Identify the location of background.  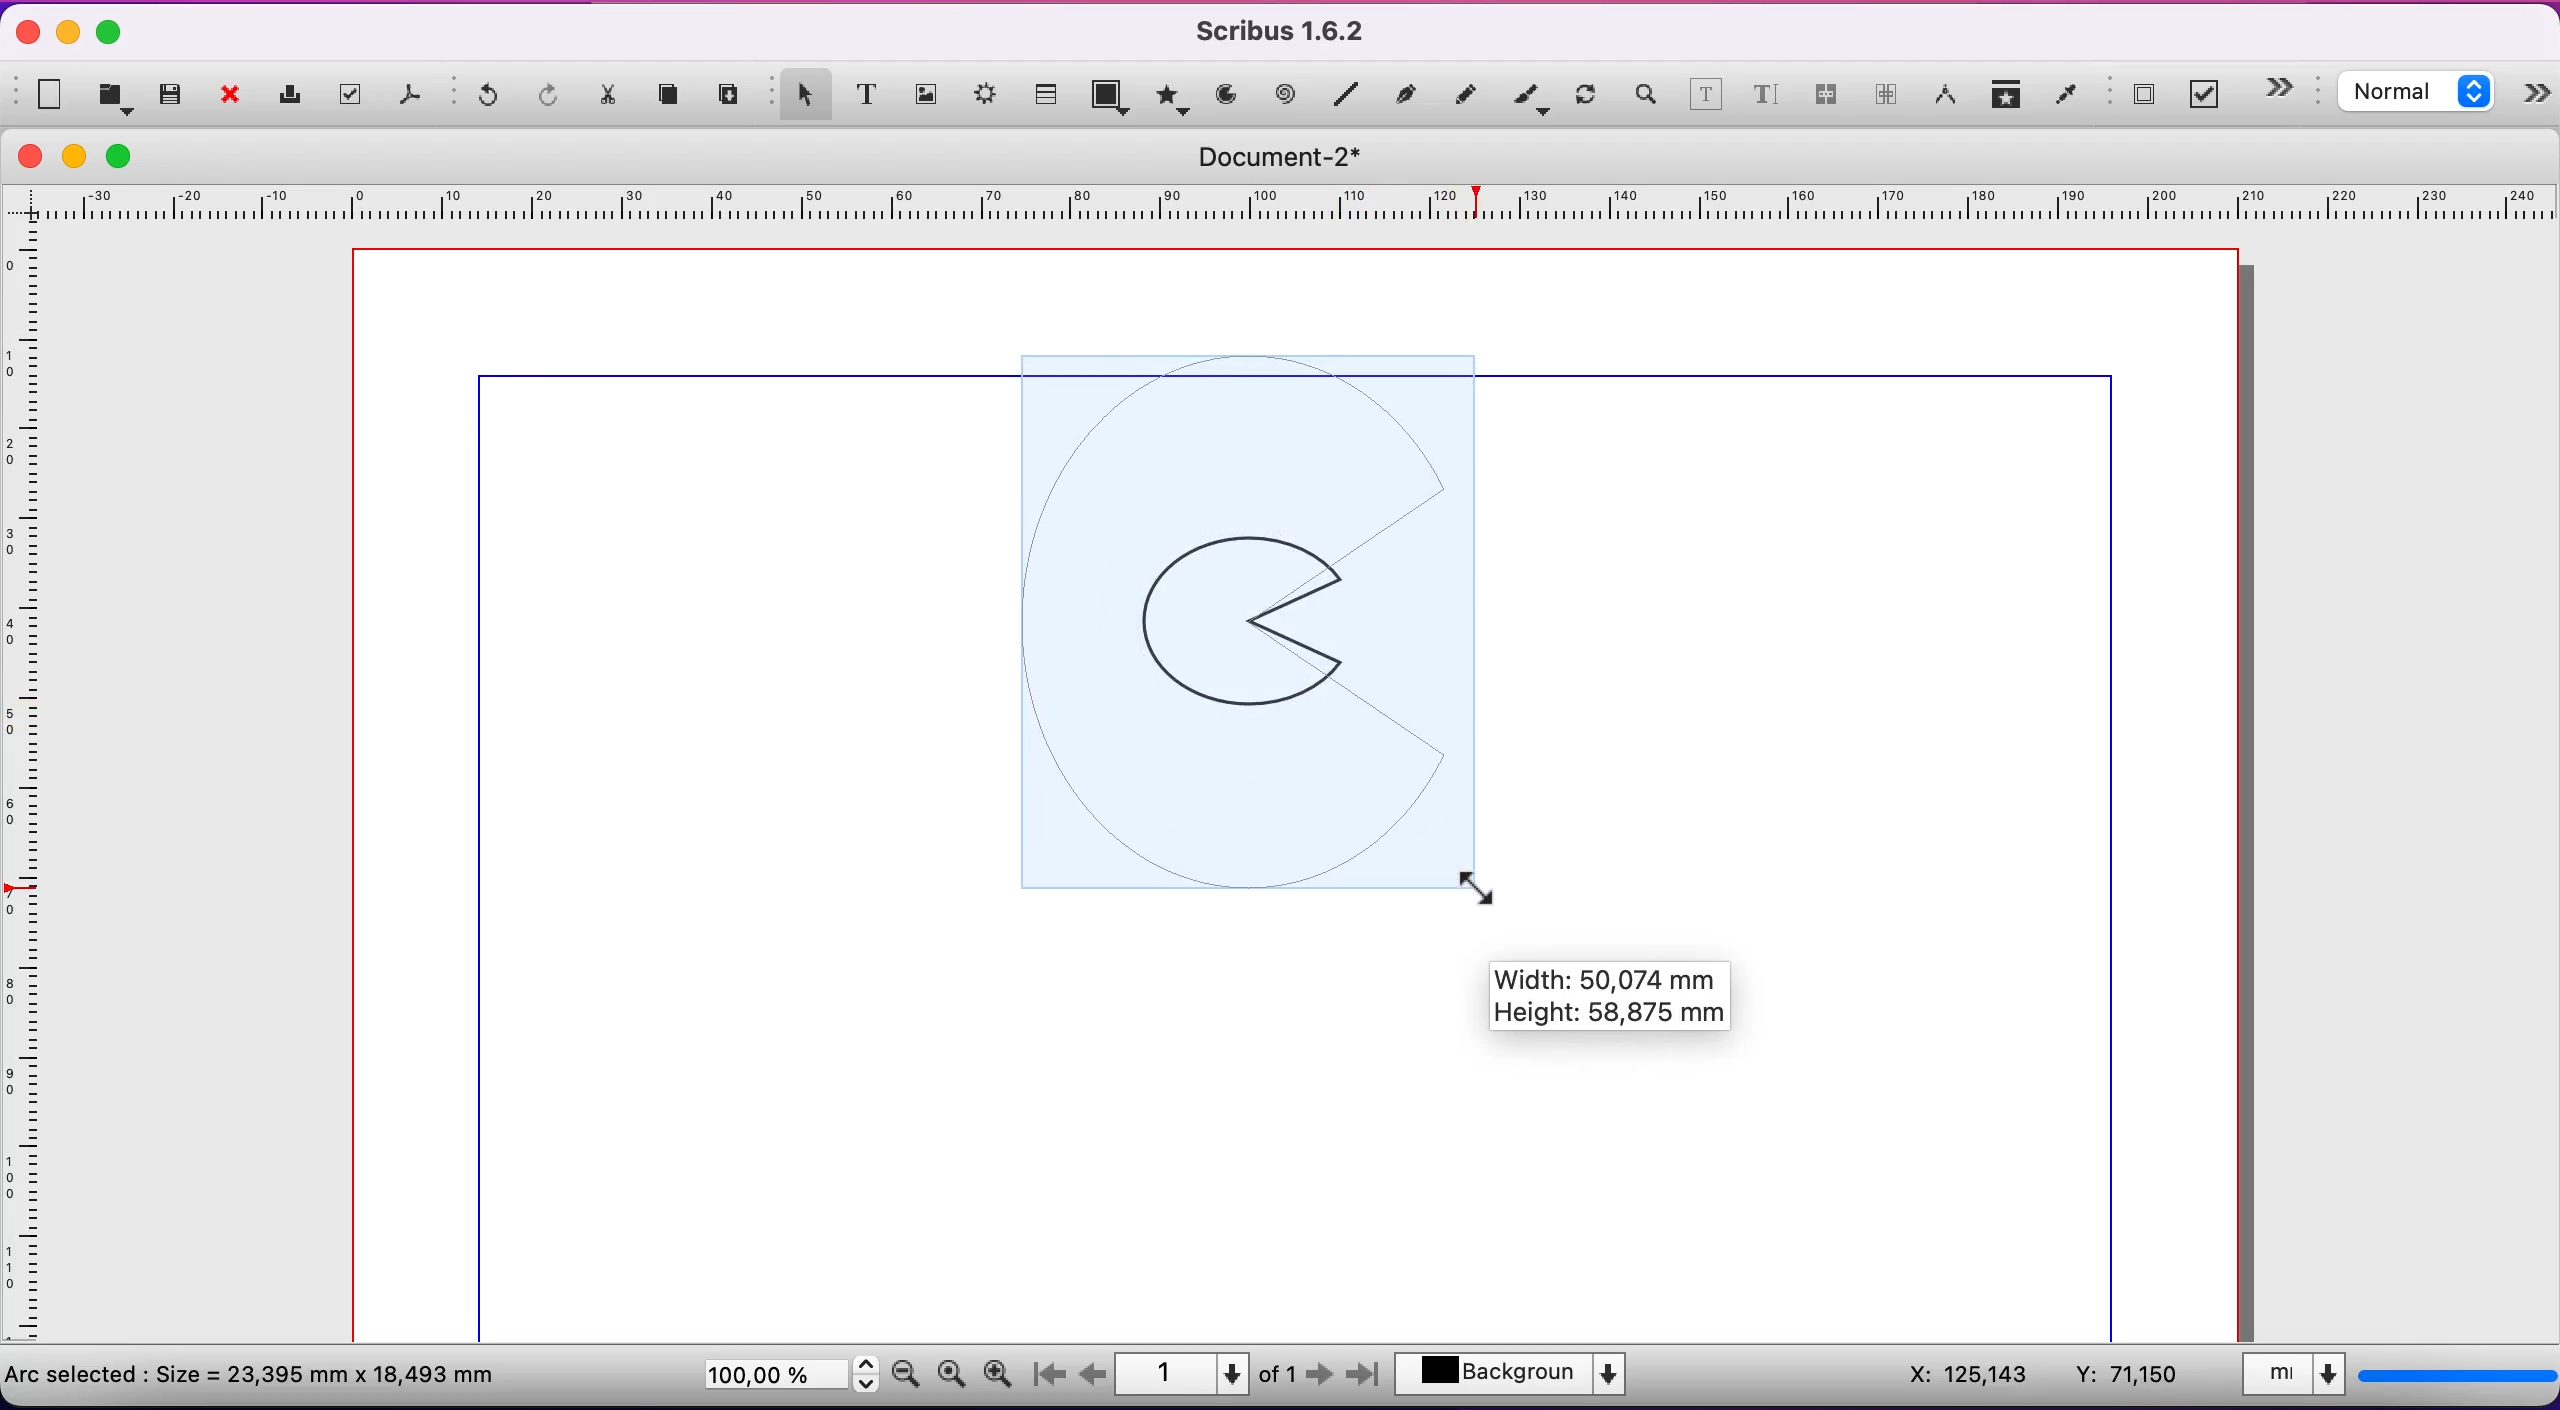
(1523, 1377).